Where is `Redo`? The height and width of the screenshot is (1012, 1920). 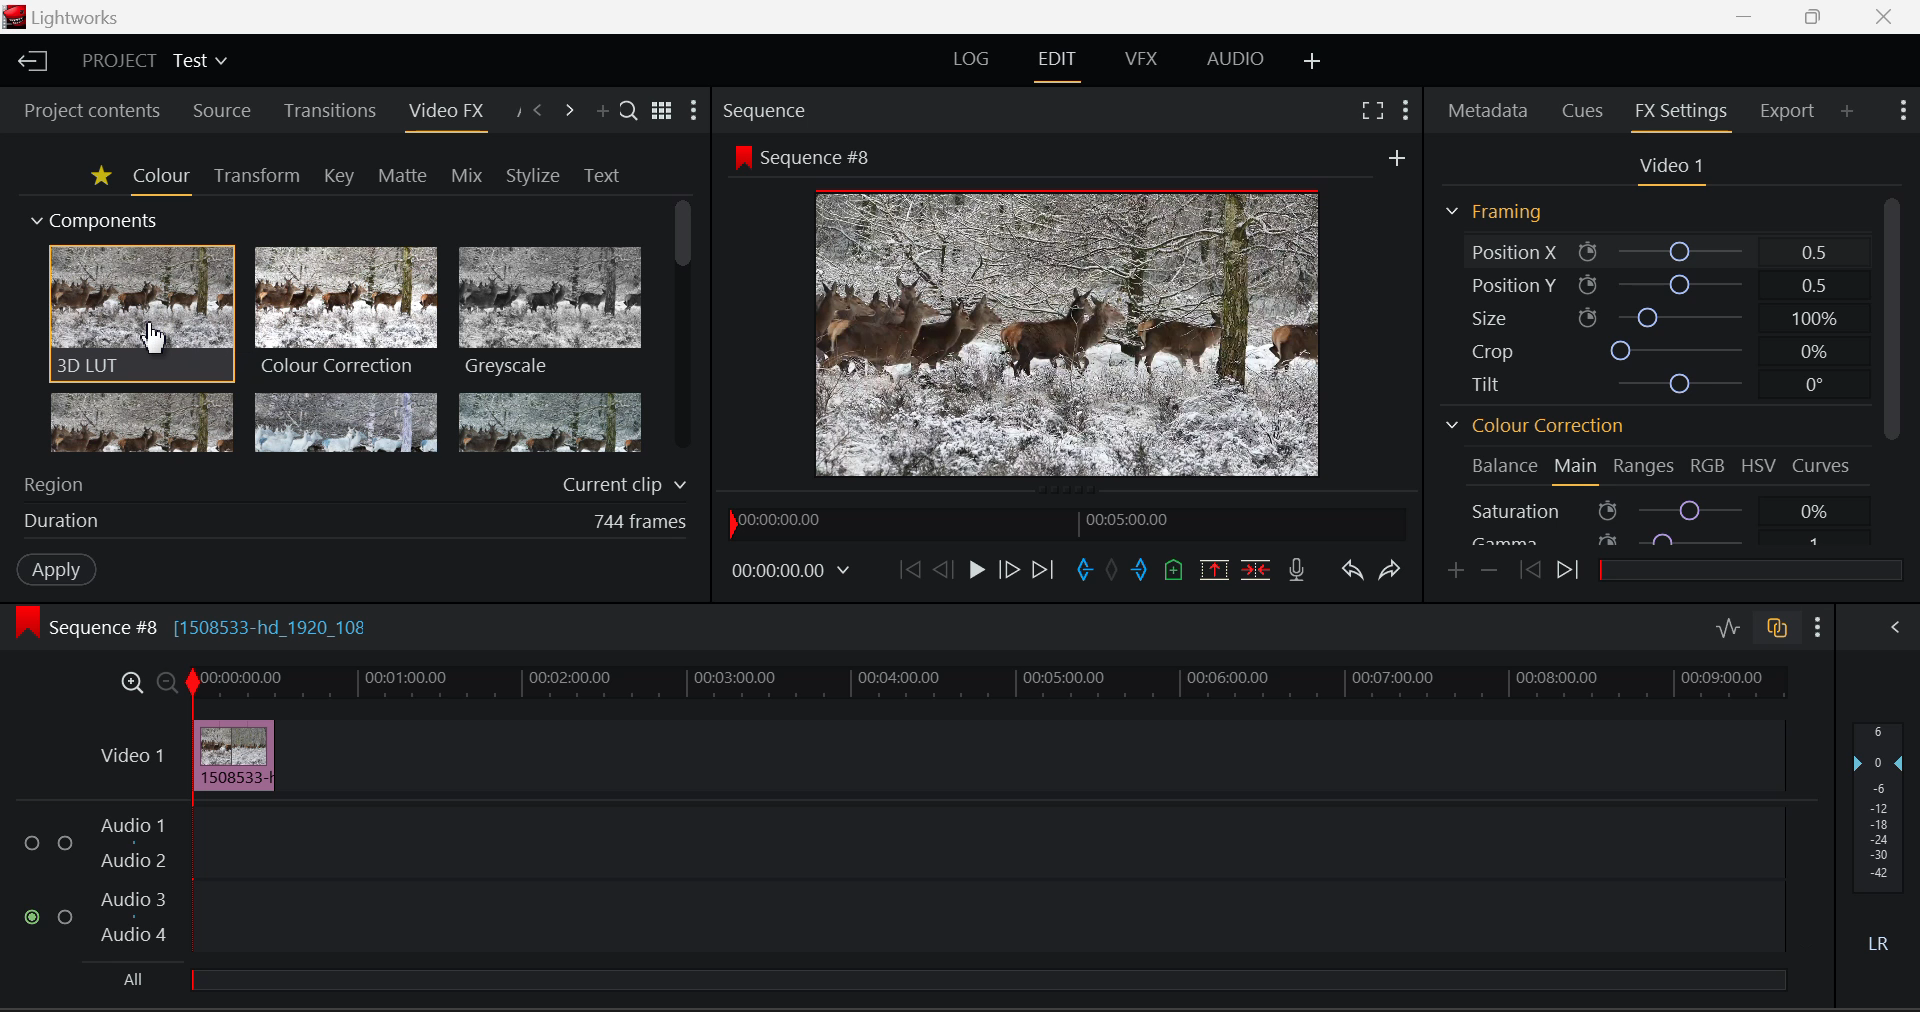 Redo is located at coordinates (1390, 572).